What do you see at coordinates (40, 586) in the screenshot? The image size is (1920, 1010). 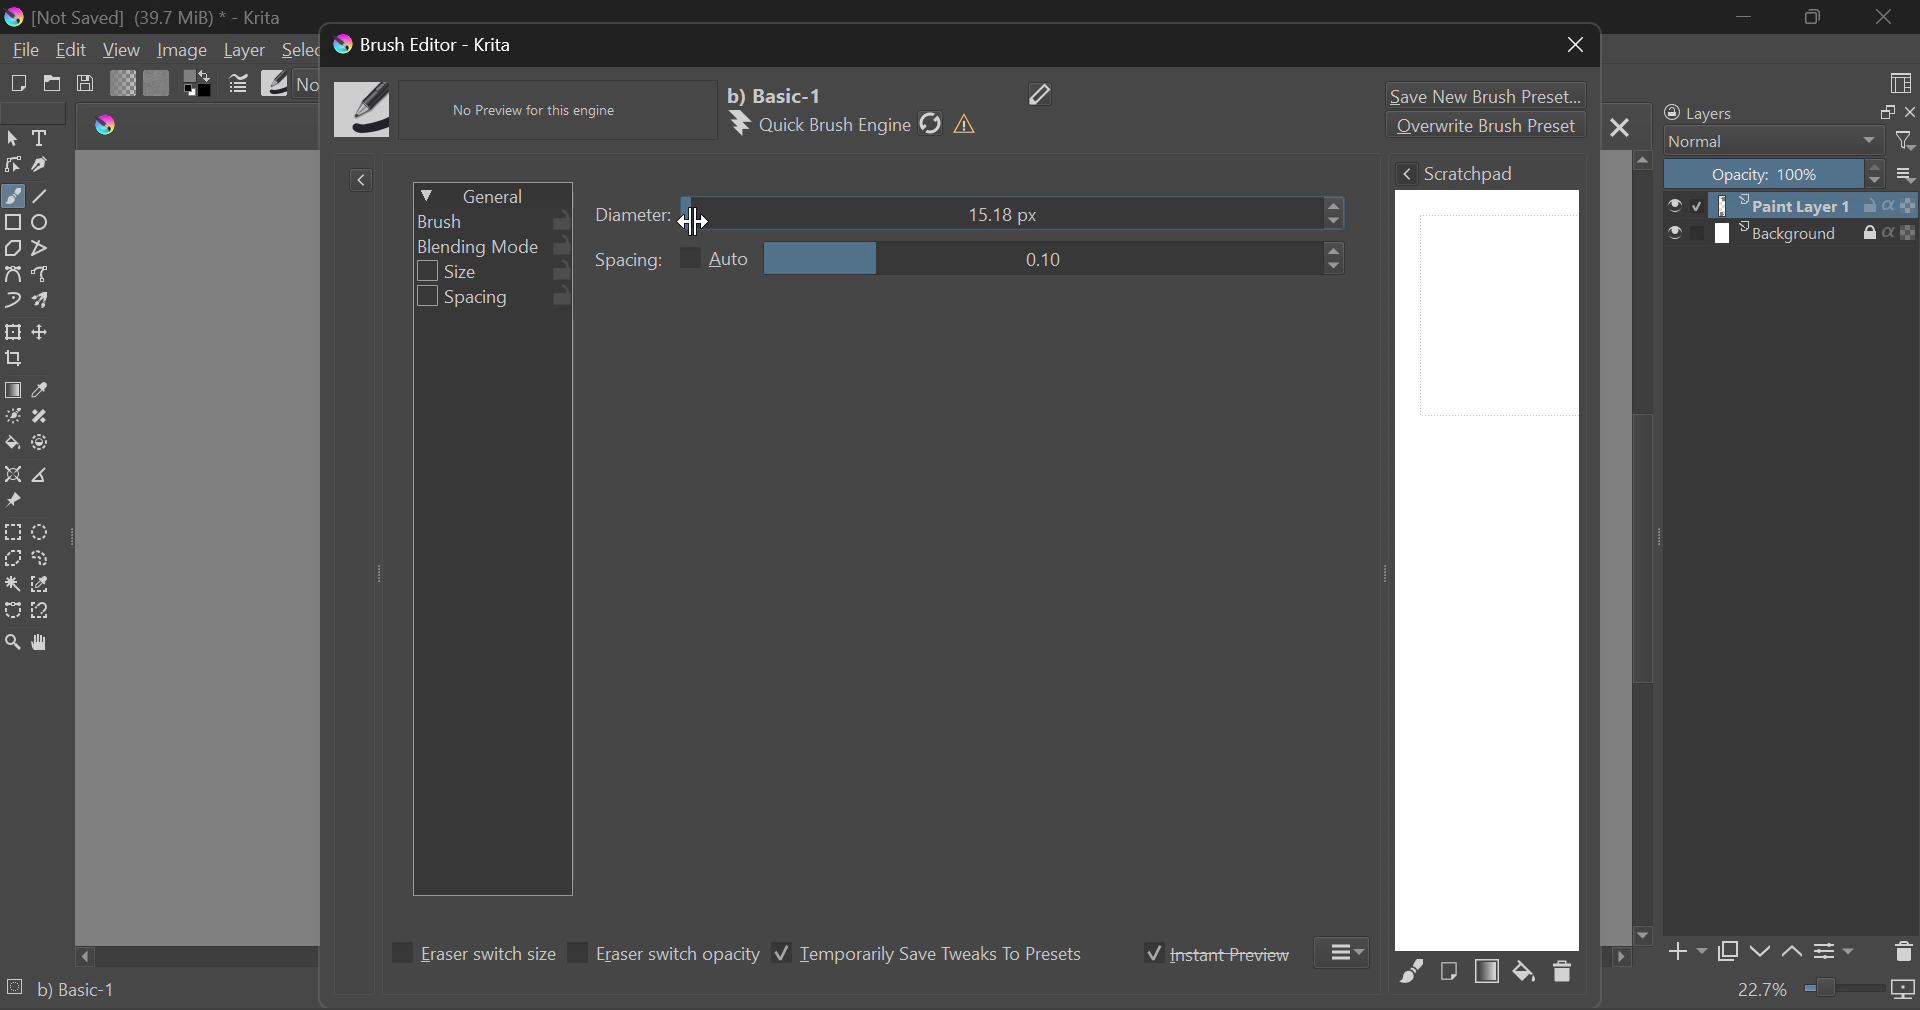 I see `Similar Color Selector` at bounding box center [40, 586].